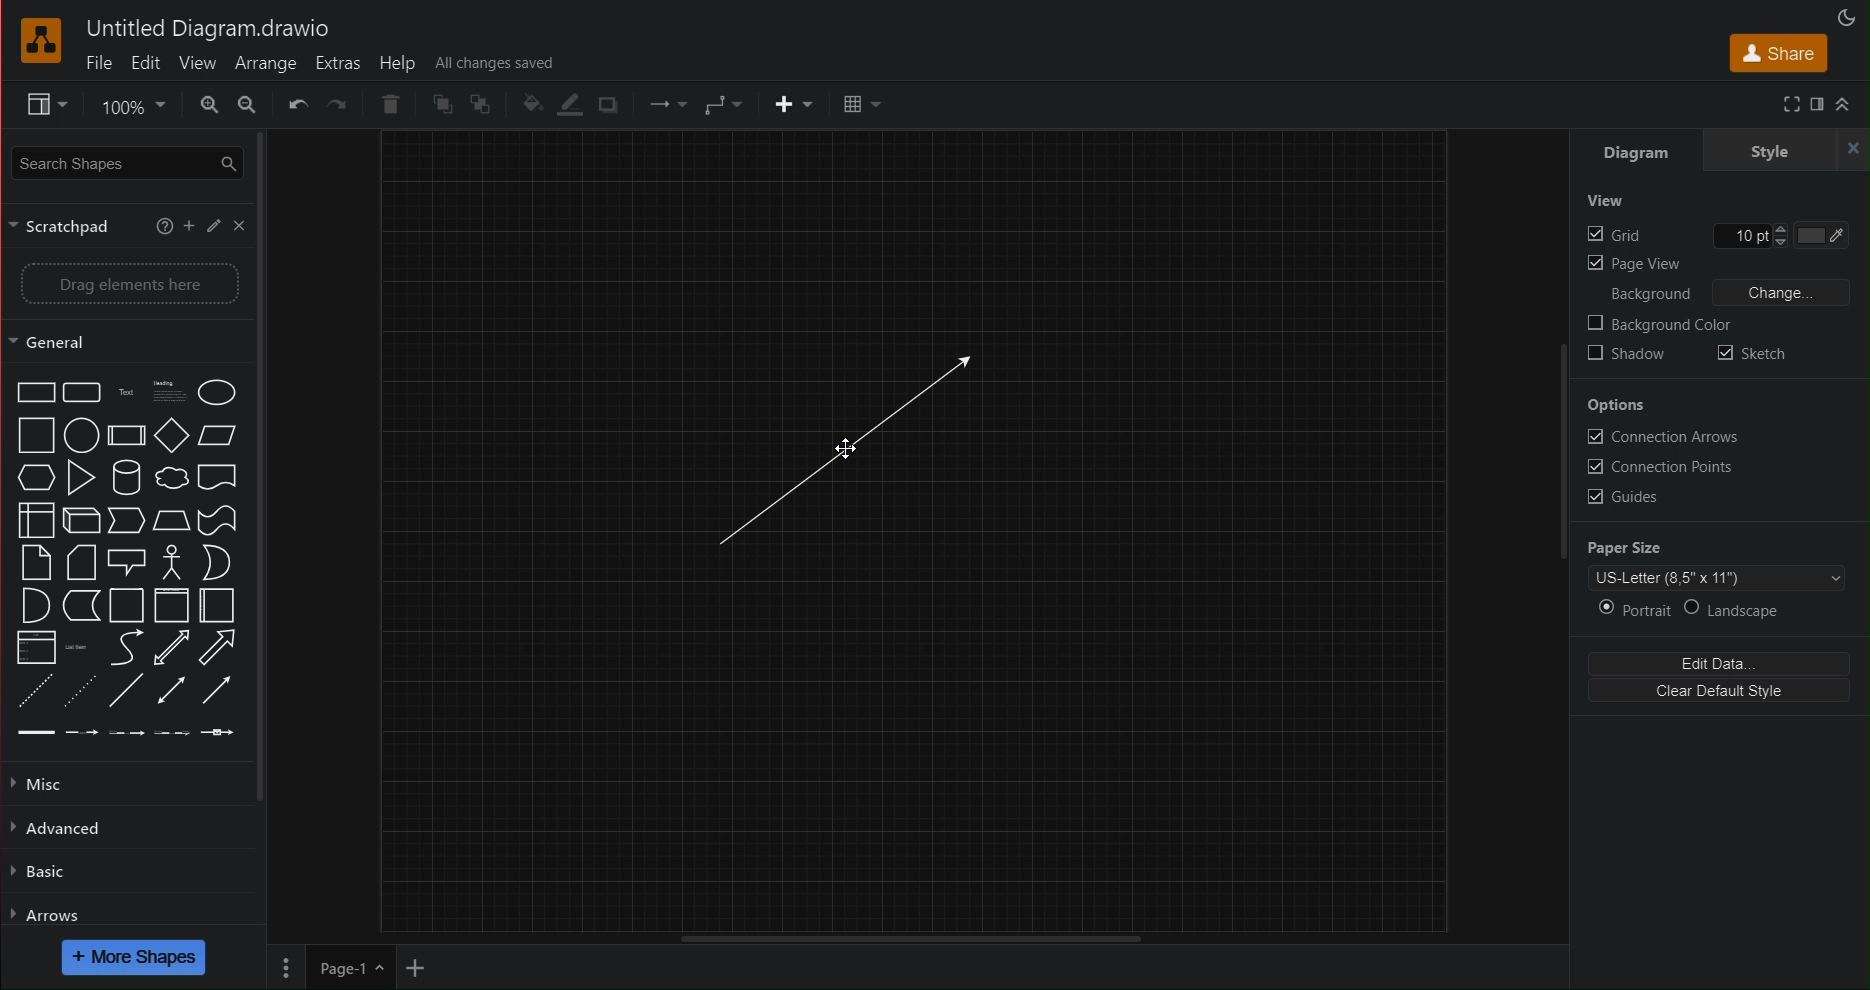  What do you see at coordinates (525, 104) in the screenshot?
I see `Fill Color` at bounding box center [525, 104].